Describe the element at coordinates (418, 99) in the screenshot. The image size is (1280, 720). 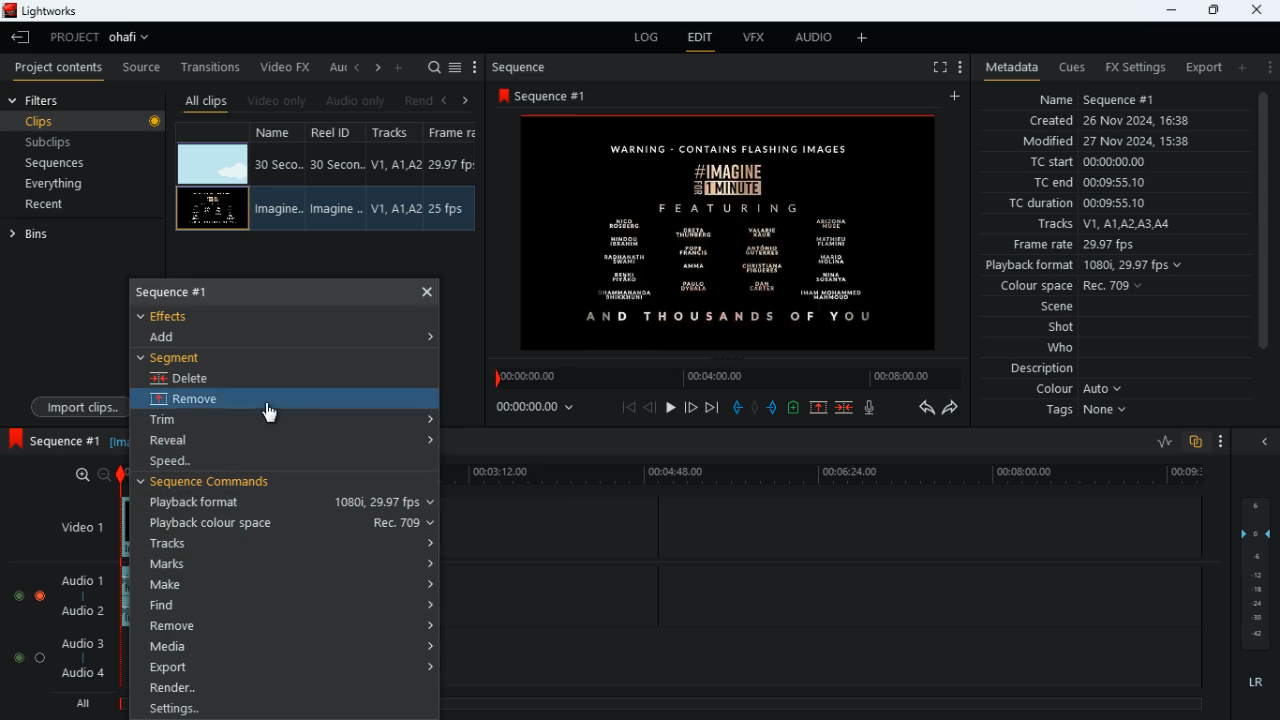
I see `rend` at that location.